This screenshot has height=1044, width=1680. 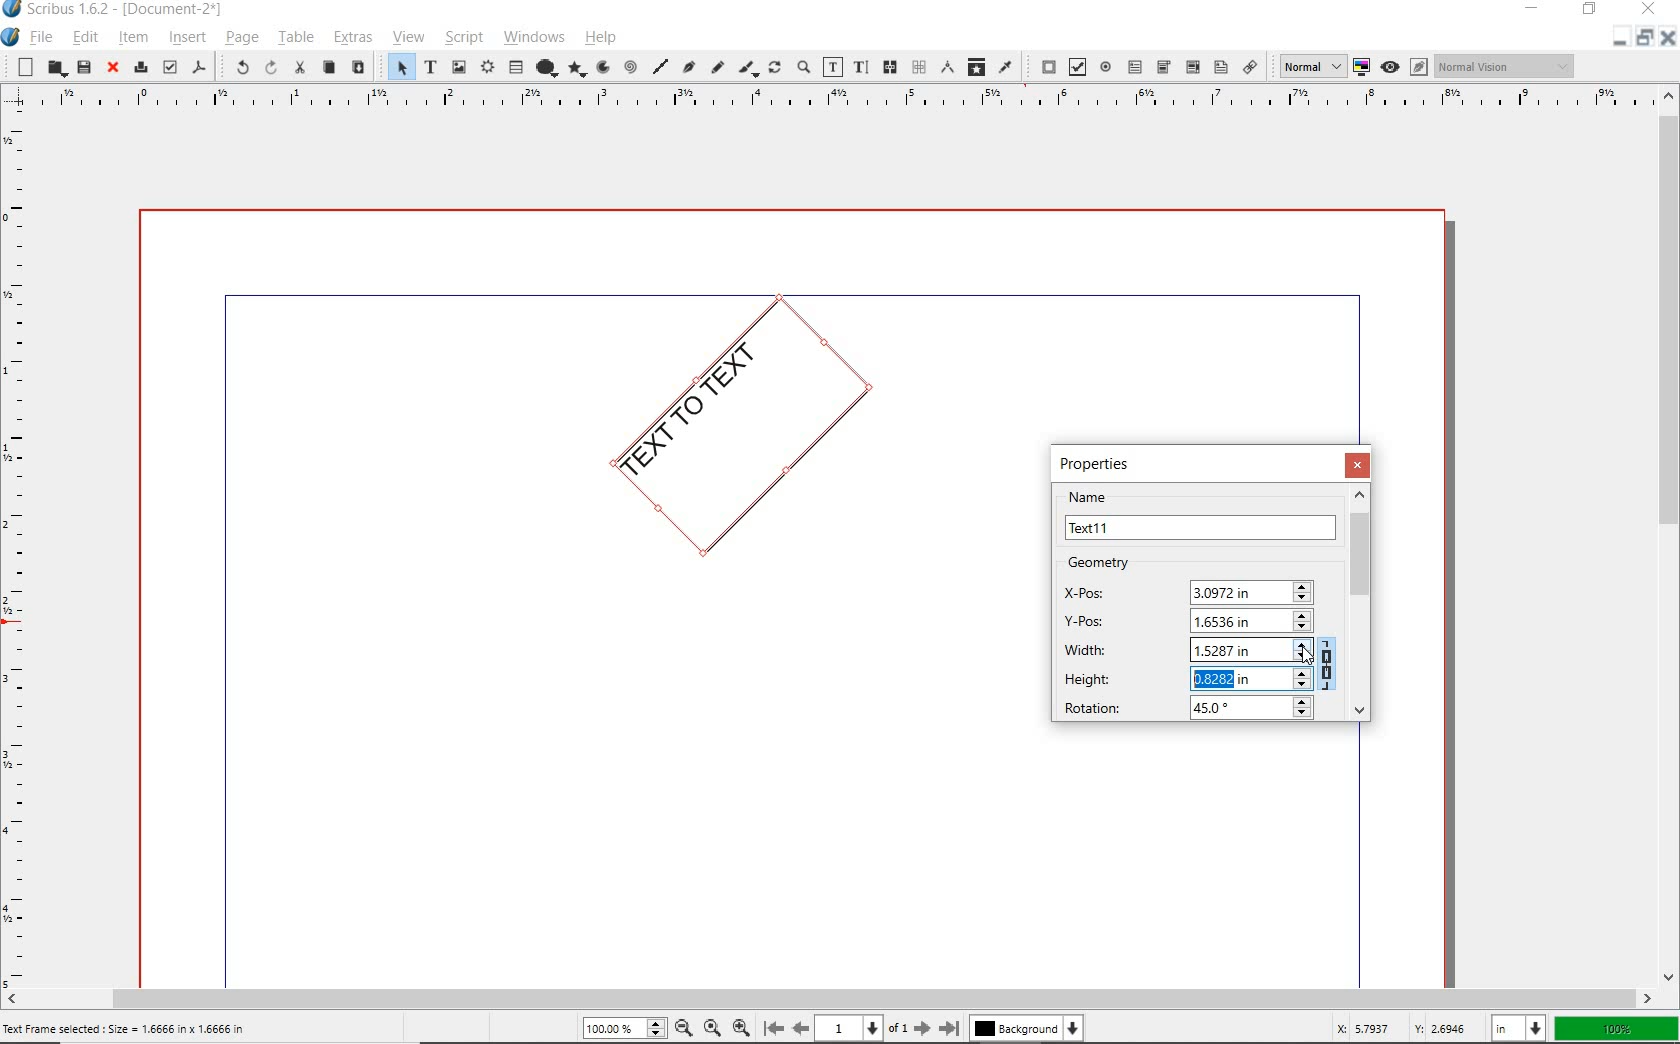 What do you see at coordinates (1360, 465) in the screenshot?
I see `CLOSE` at bounding box center [1360, 465].